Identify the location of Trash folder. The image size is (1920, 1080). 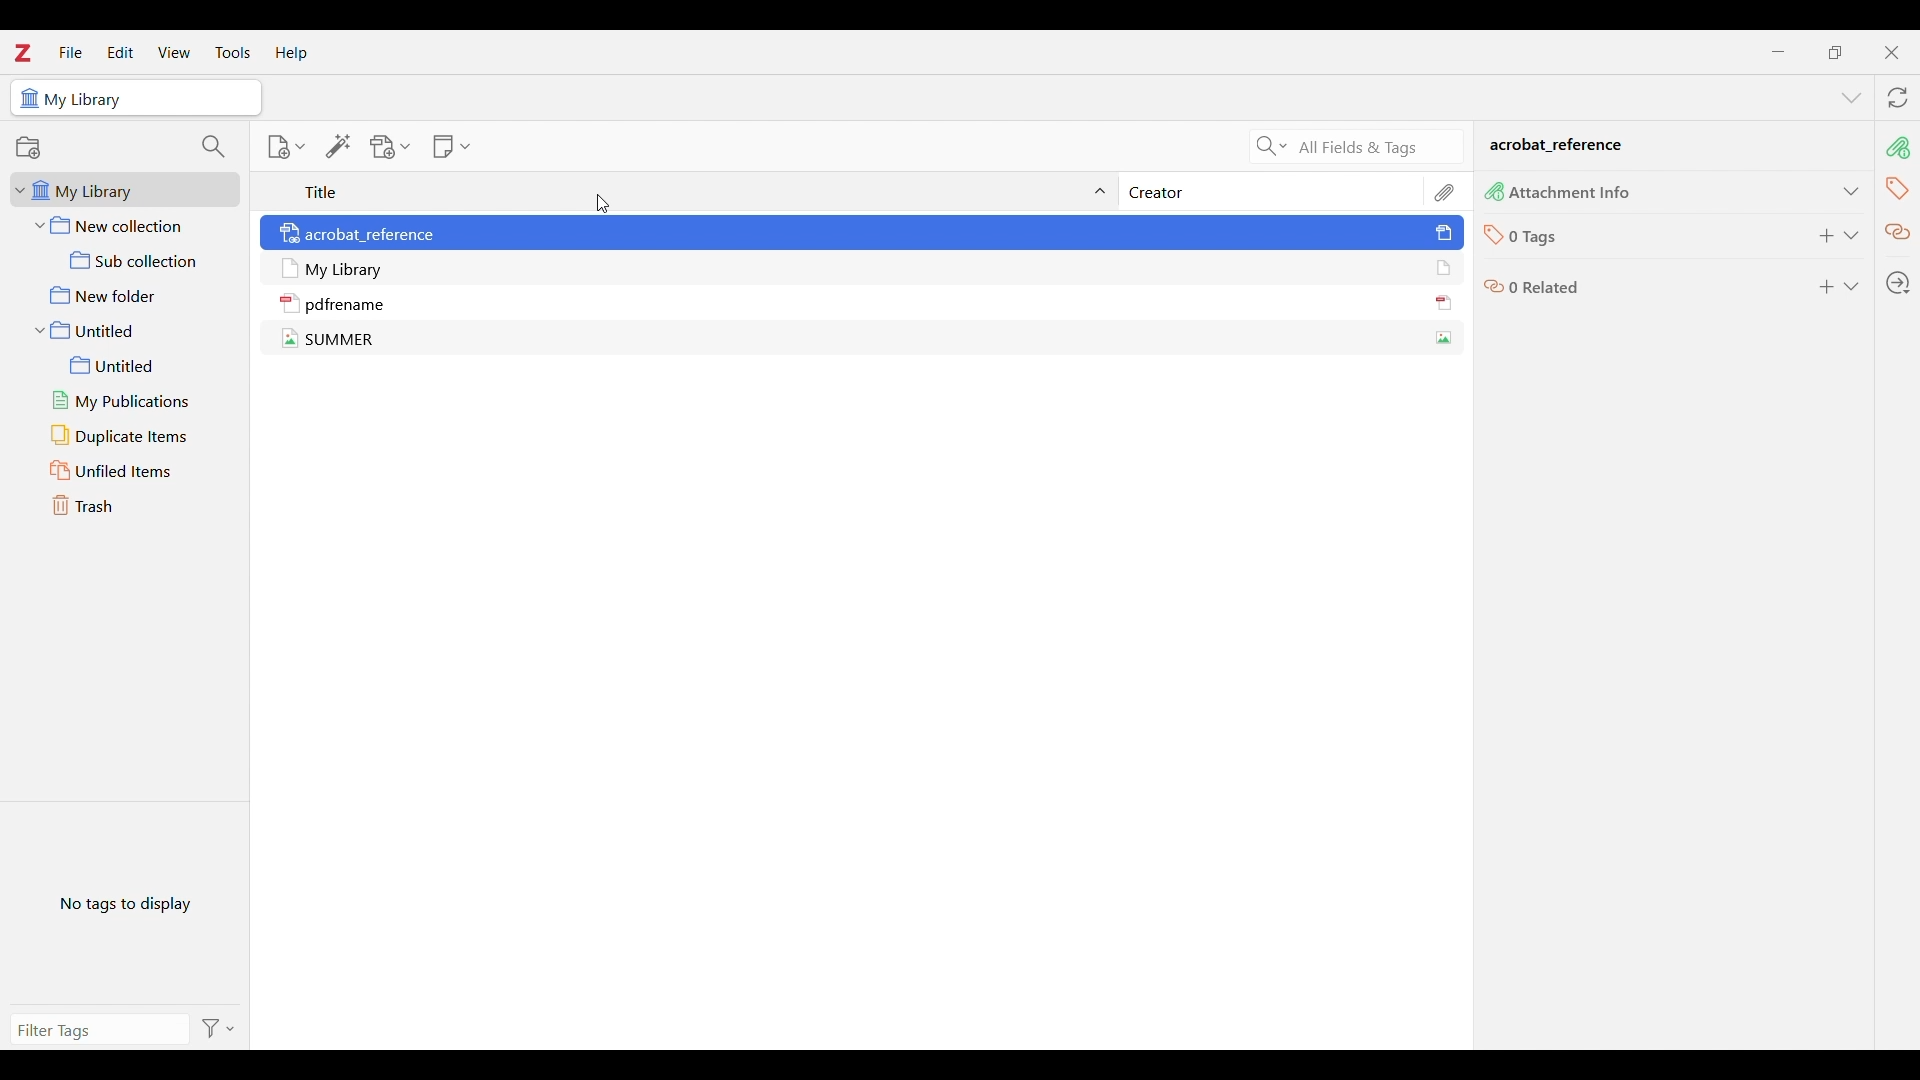
(130, 505).